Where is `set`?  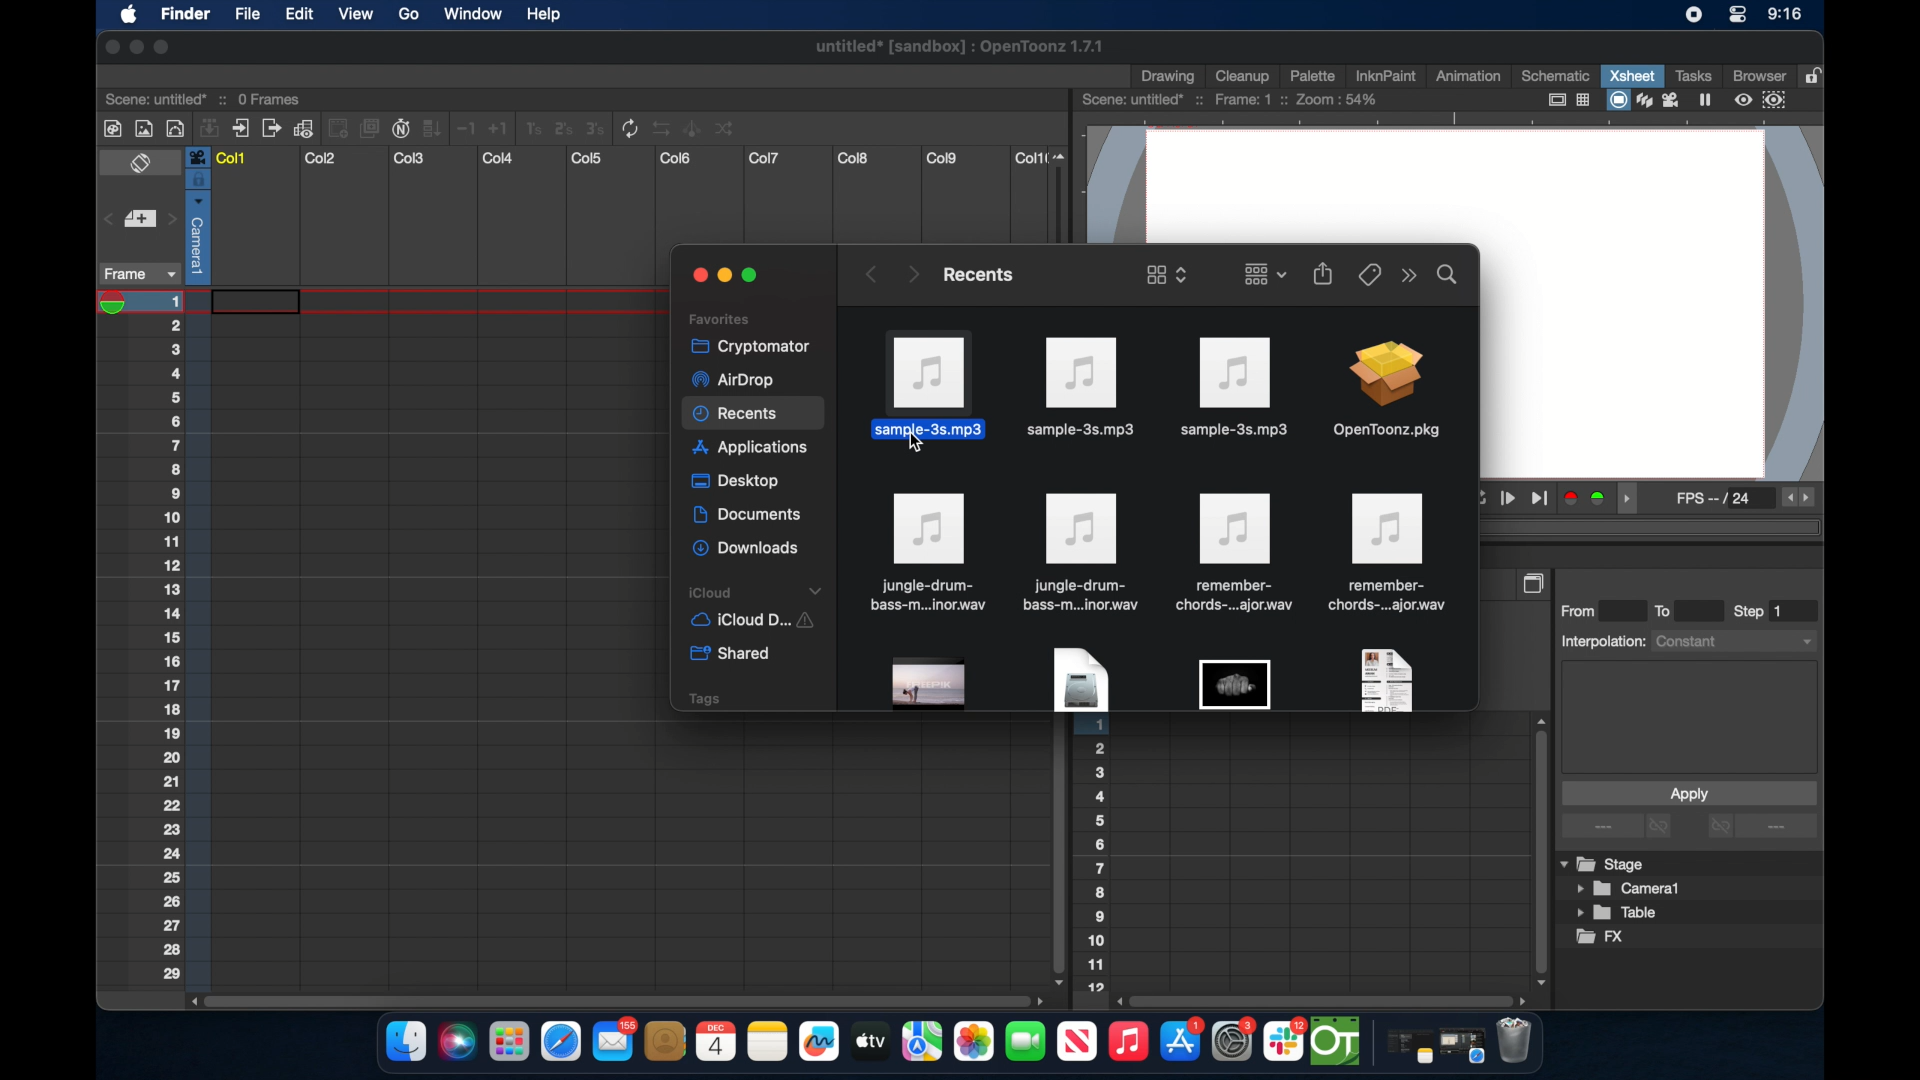
set is located at coordinates (138, 220).